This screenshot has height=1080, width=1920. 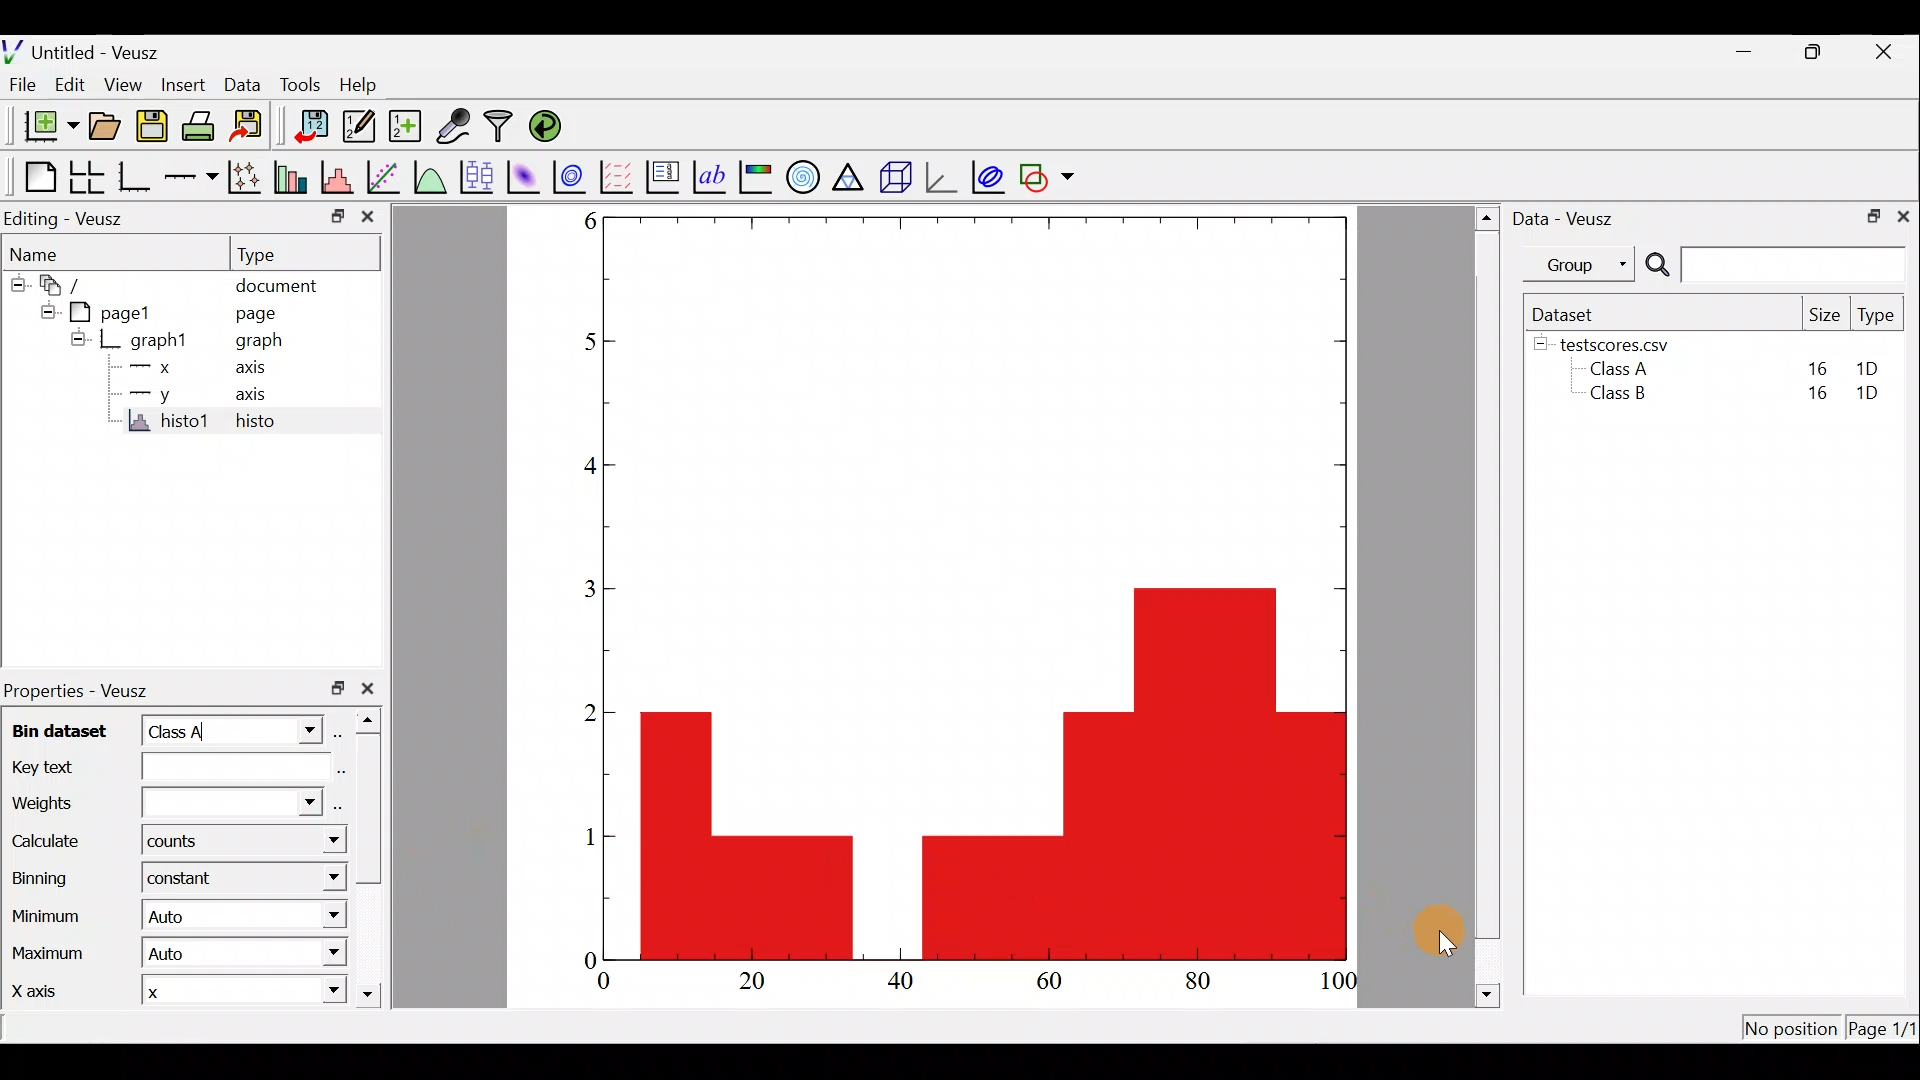 I want to click on counts, so click(x=175, y=845).